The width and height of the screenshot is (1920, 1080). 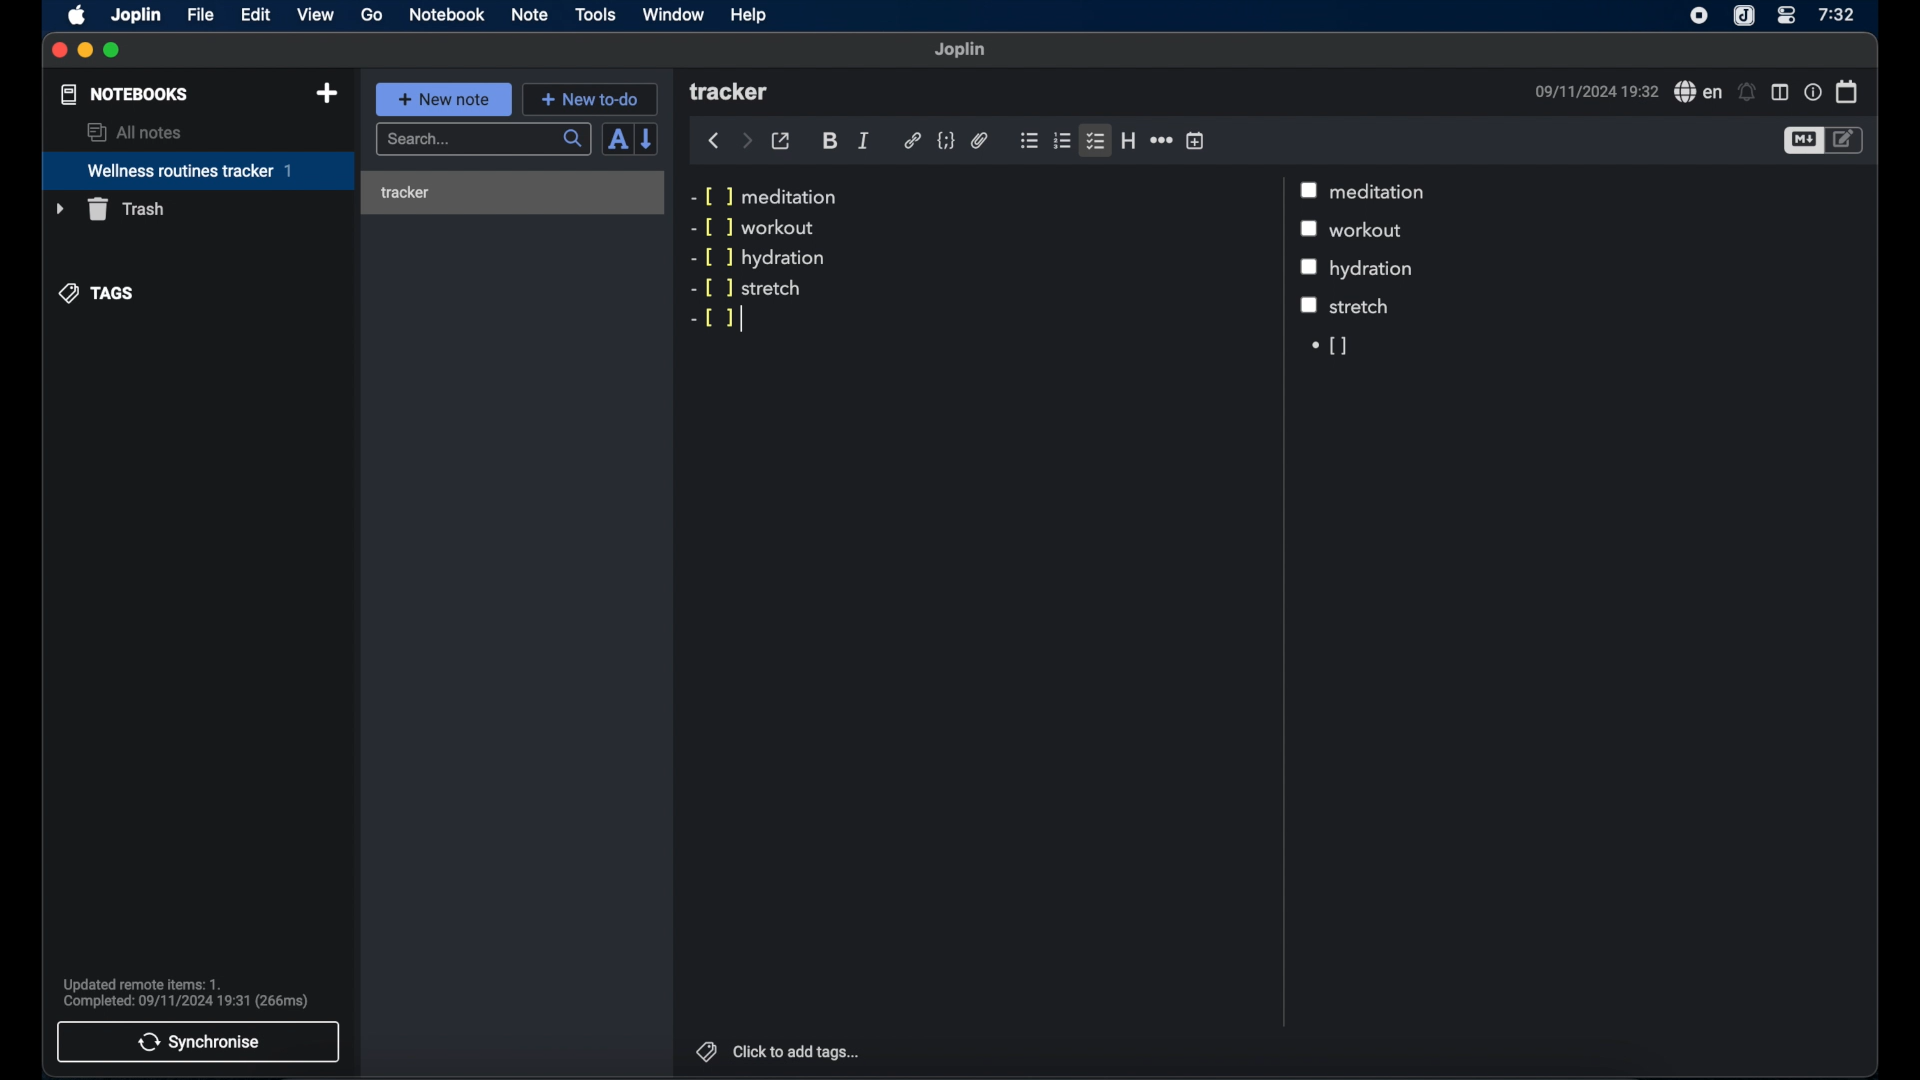 I want to click on click to add tags, so click(x=798, y=1051).